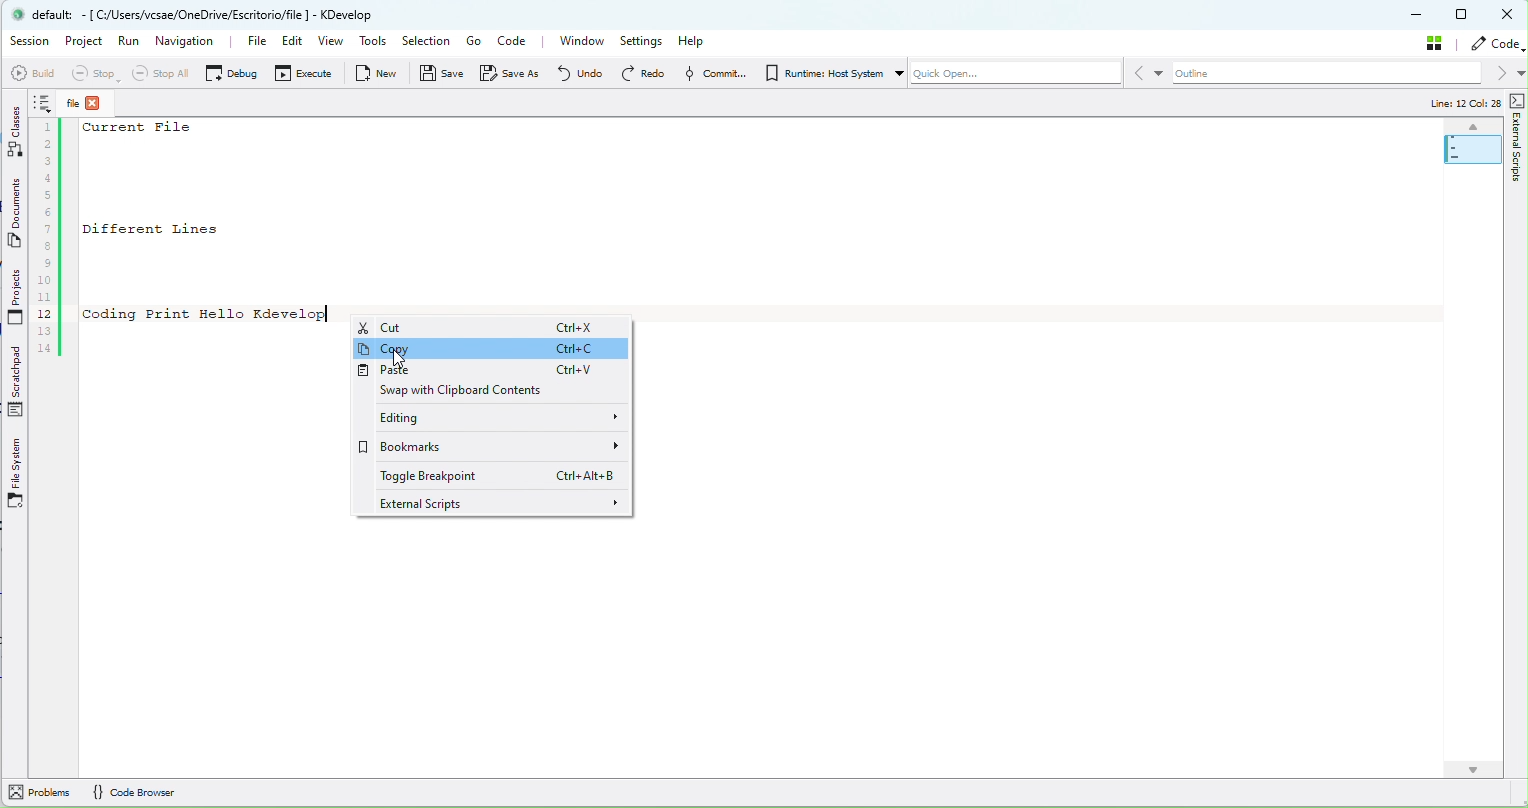 The image size is (1528, 808). I want to click on Build, so click(31, 73).